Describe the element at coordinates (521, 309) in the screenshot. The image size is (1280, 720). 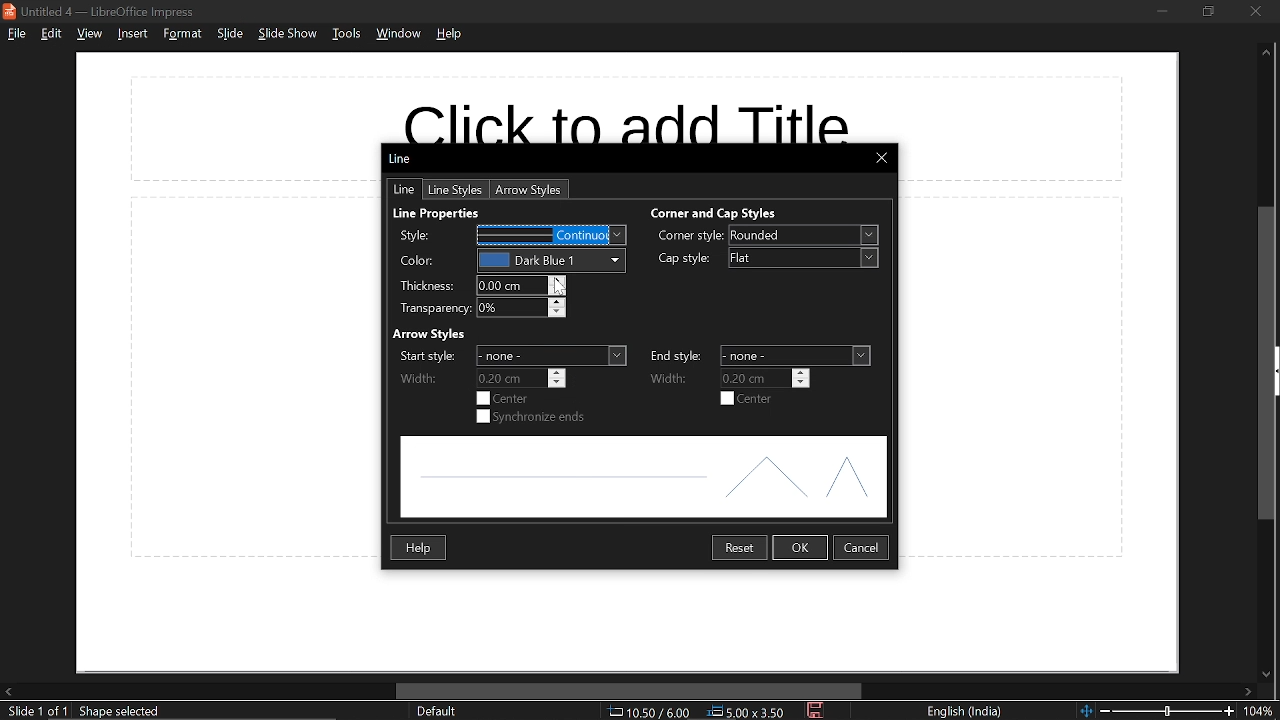
I see `transparency` at that location.